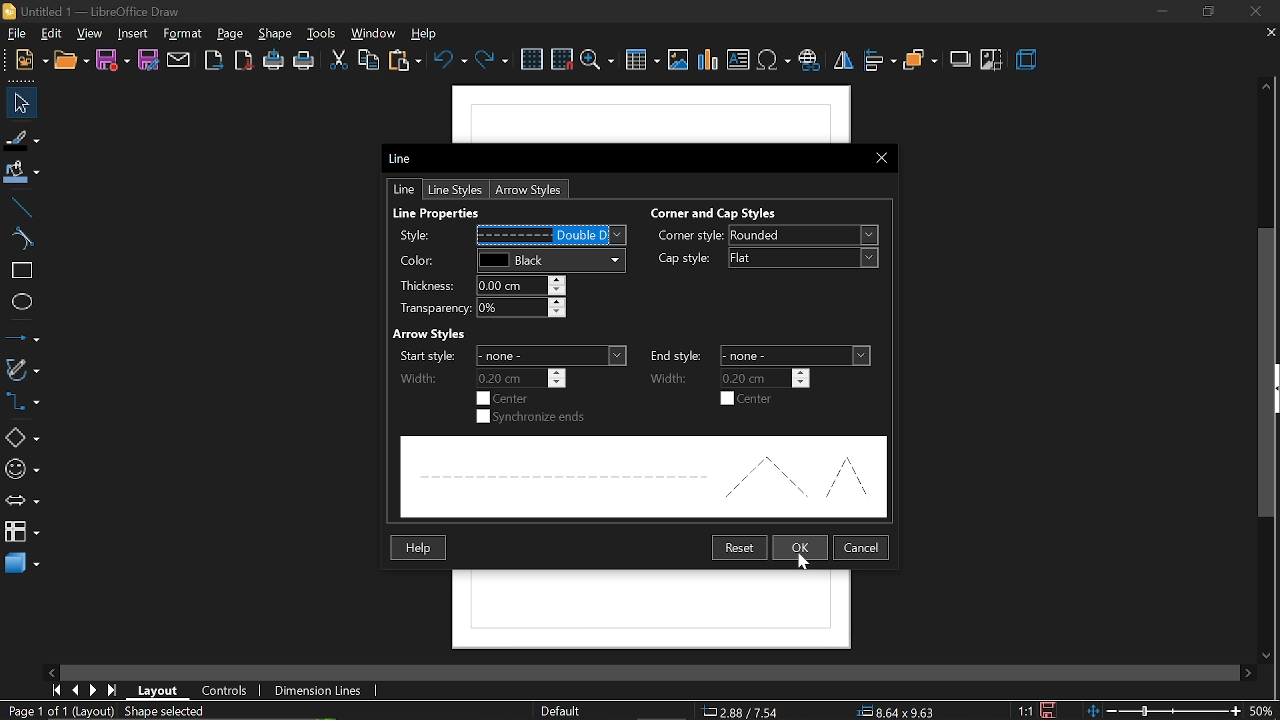 The image size is (1280, 720). What do you see at coordinates (57, 691) in the screenshot?
I see `go to first page` at bounding box center [57, 691].